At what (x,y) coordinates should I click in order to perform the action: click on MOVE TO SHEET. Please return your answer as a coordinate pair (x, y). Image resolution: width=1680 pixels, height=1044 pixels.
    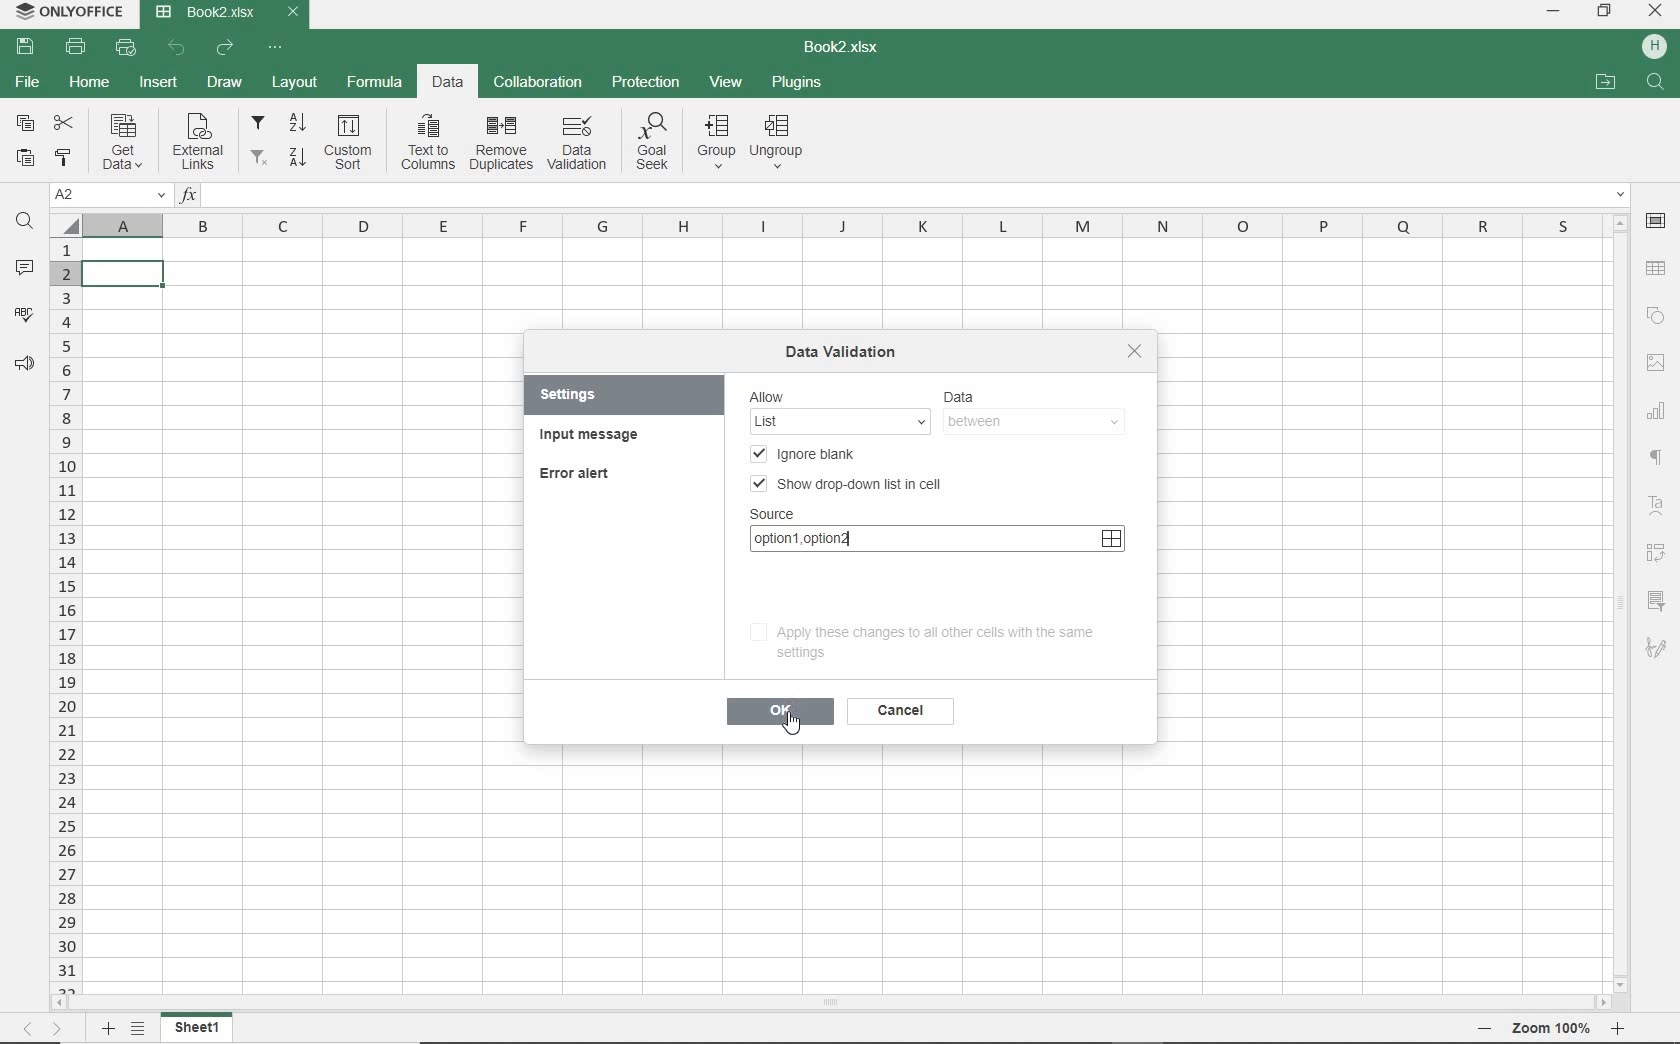
    Looking at the image, I should click on (39, 1031).